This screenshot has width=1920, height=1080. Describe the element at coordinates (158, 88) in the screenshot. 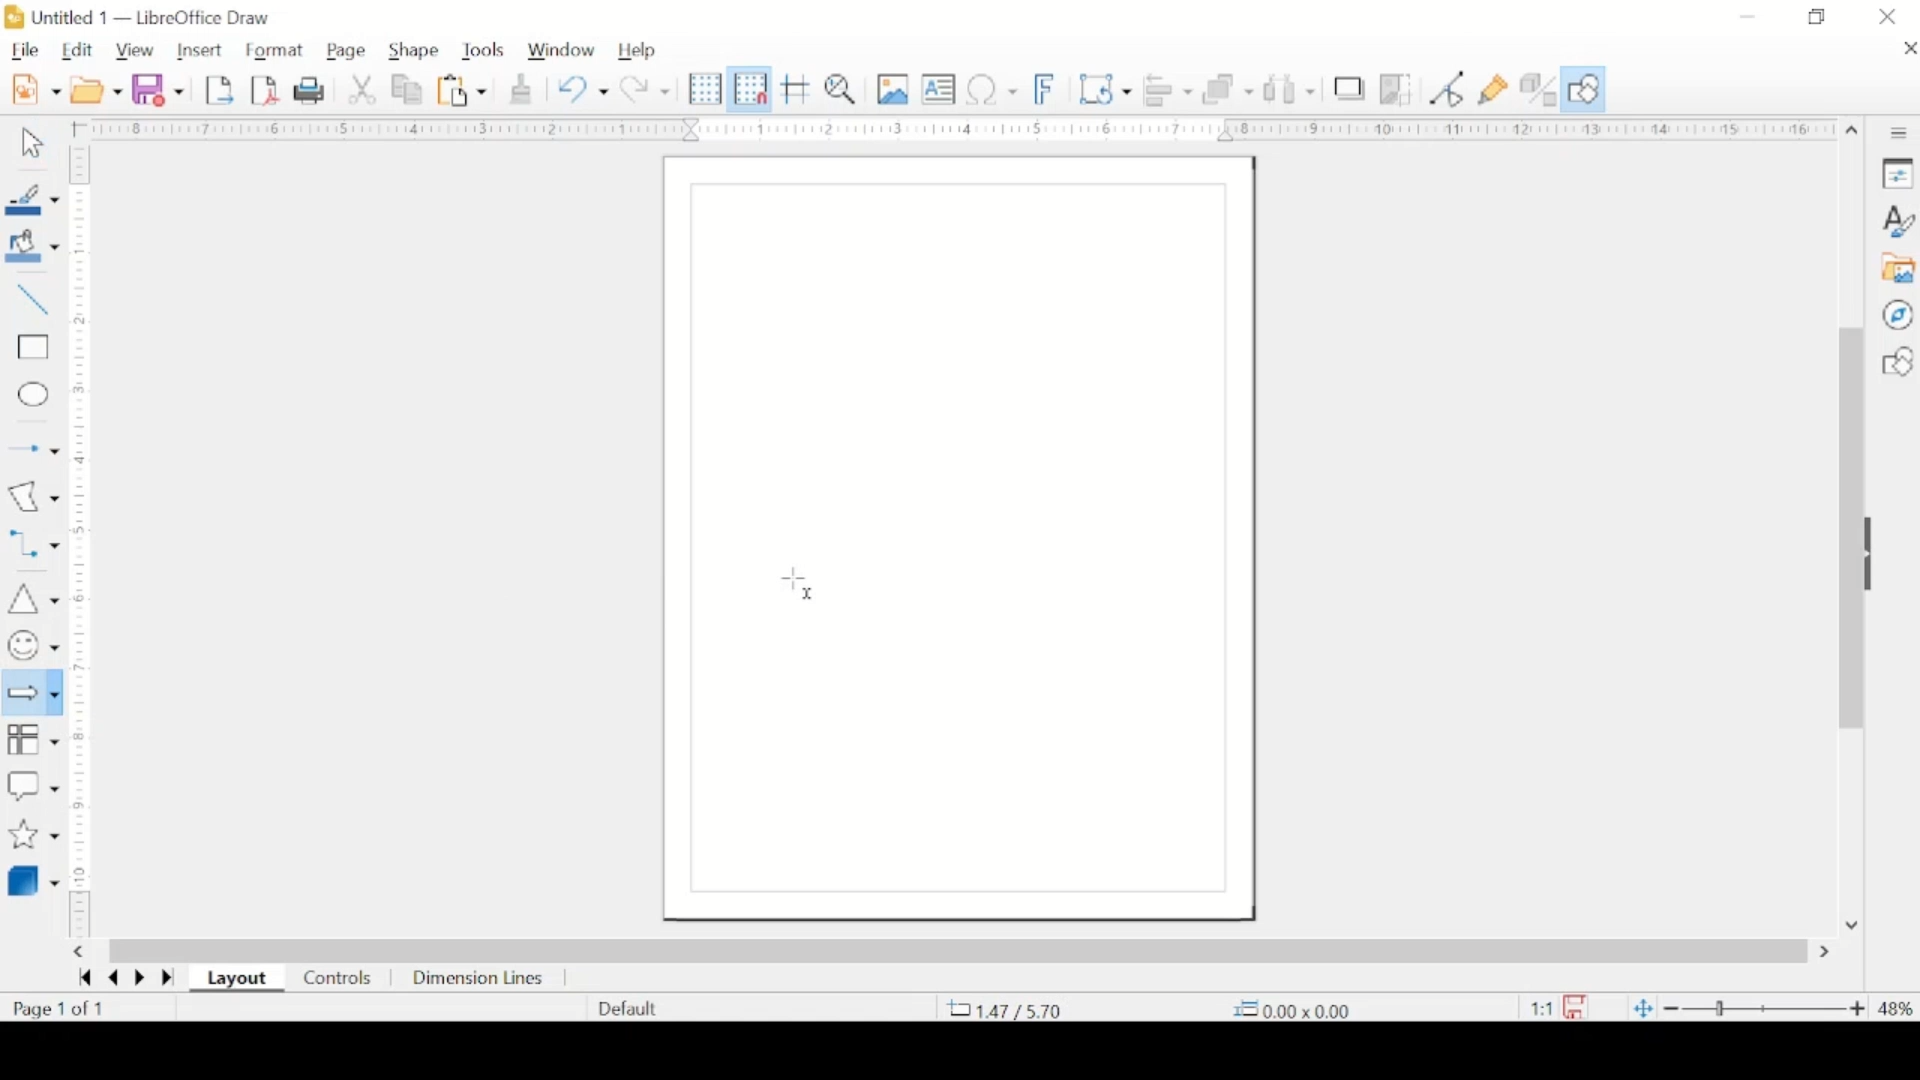

I see `save` at that location.